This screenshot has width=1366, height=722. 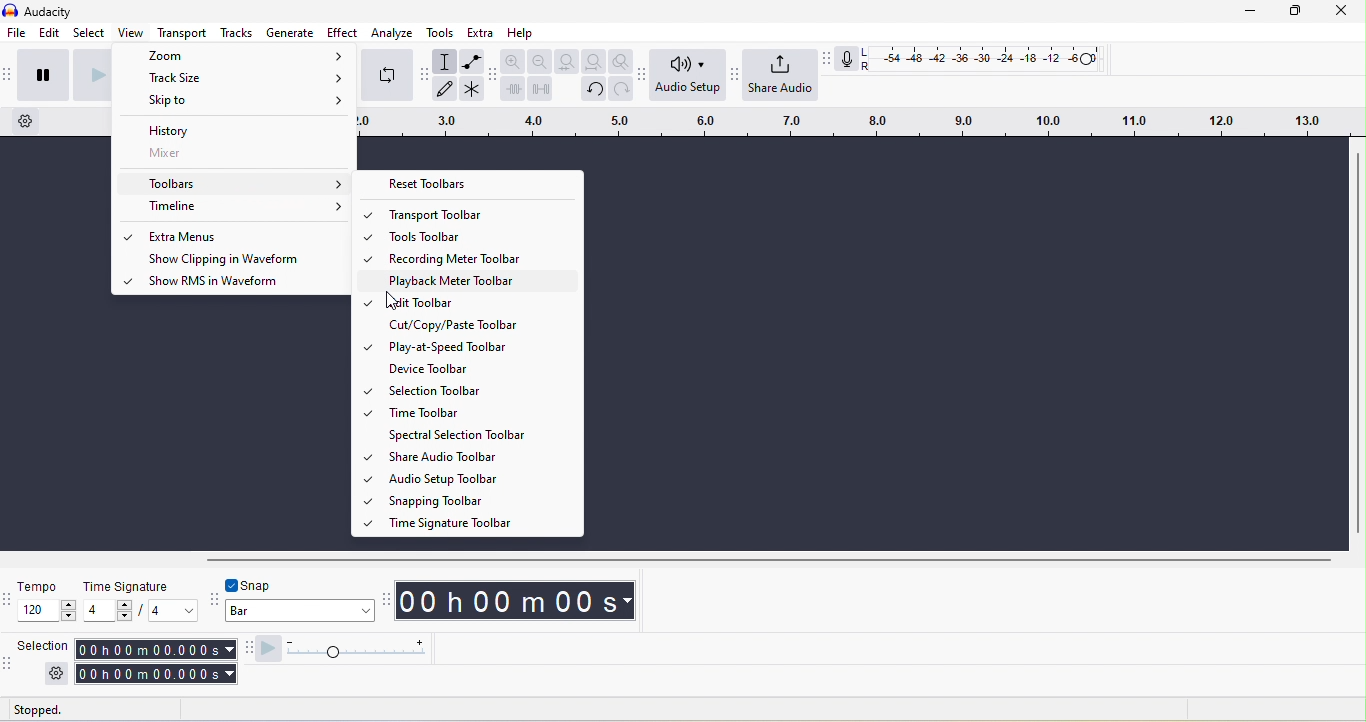 I want to click on select snapping, so click(x=300, y=610).